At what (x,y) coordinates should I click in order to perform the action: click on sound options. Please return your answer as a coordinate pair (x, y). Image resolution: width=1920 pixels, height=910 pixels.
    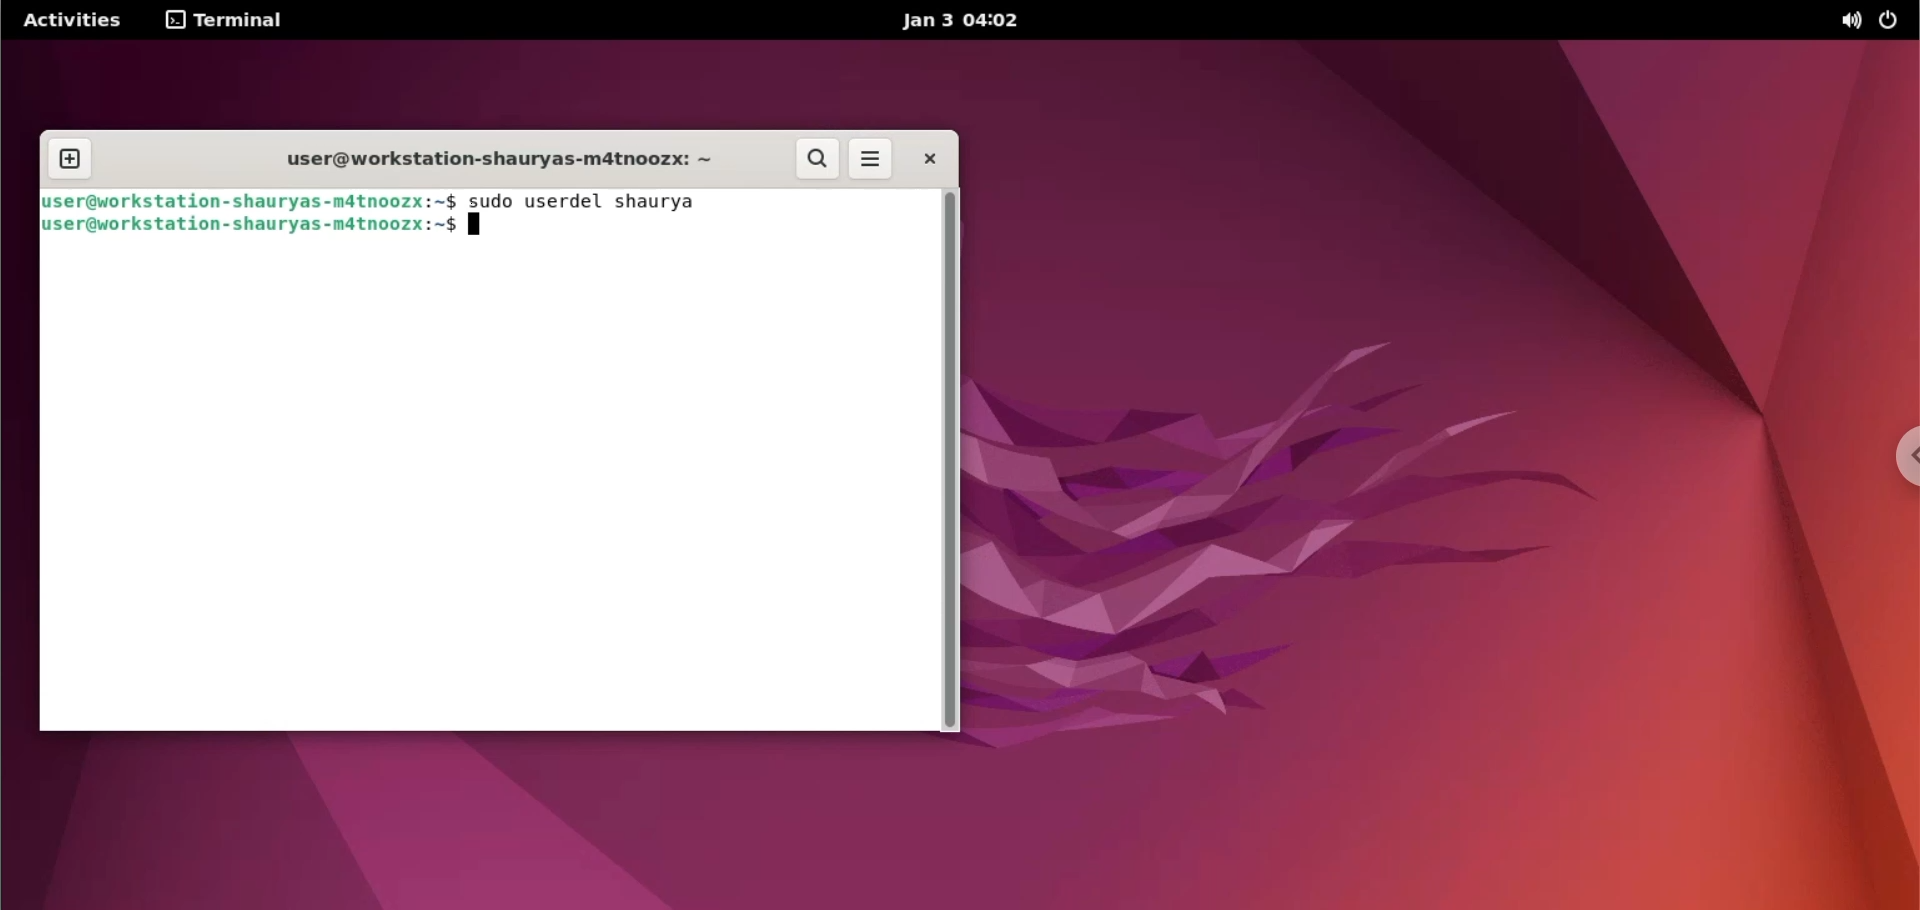
    Looking at the image, I should click on (1852, 20).